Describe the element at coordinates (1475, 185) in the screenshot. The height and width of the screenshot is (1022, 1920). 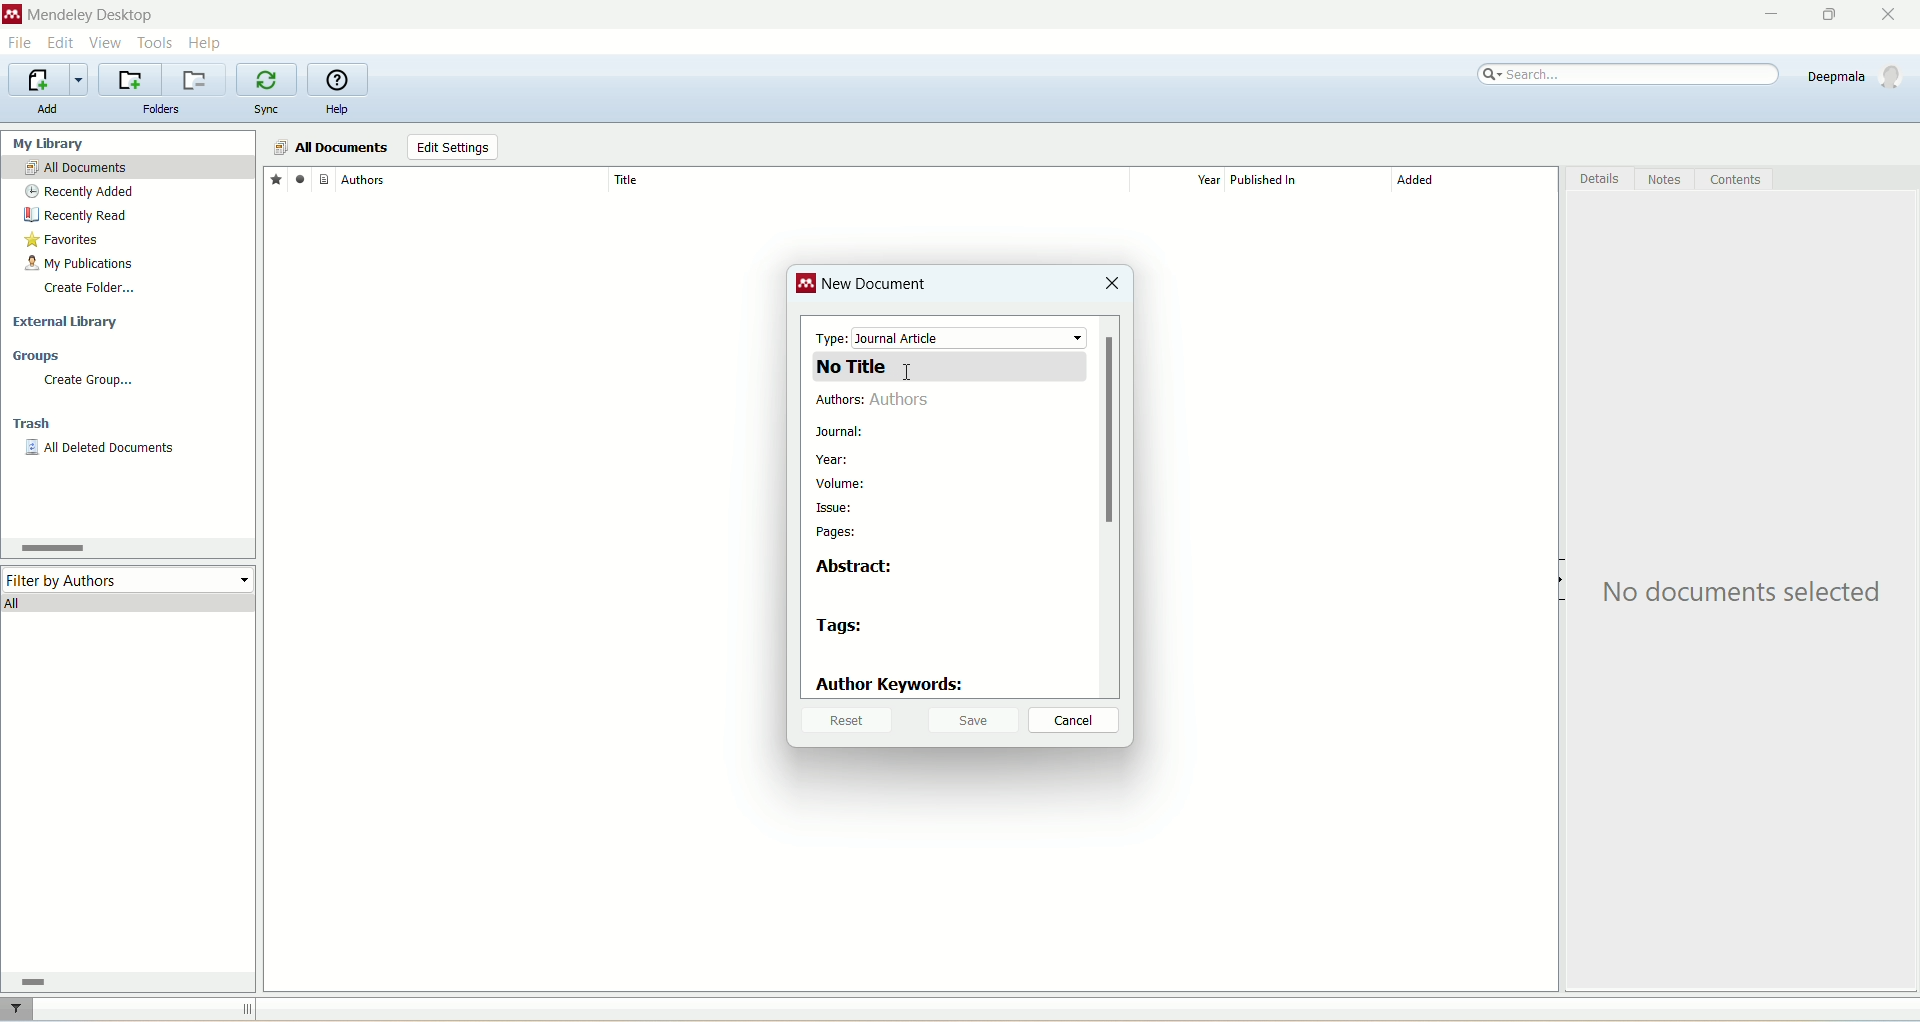
I see `added` at that location.